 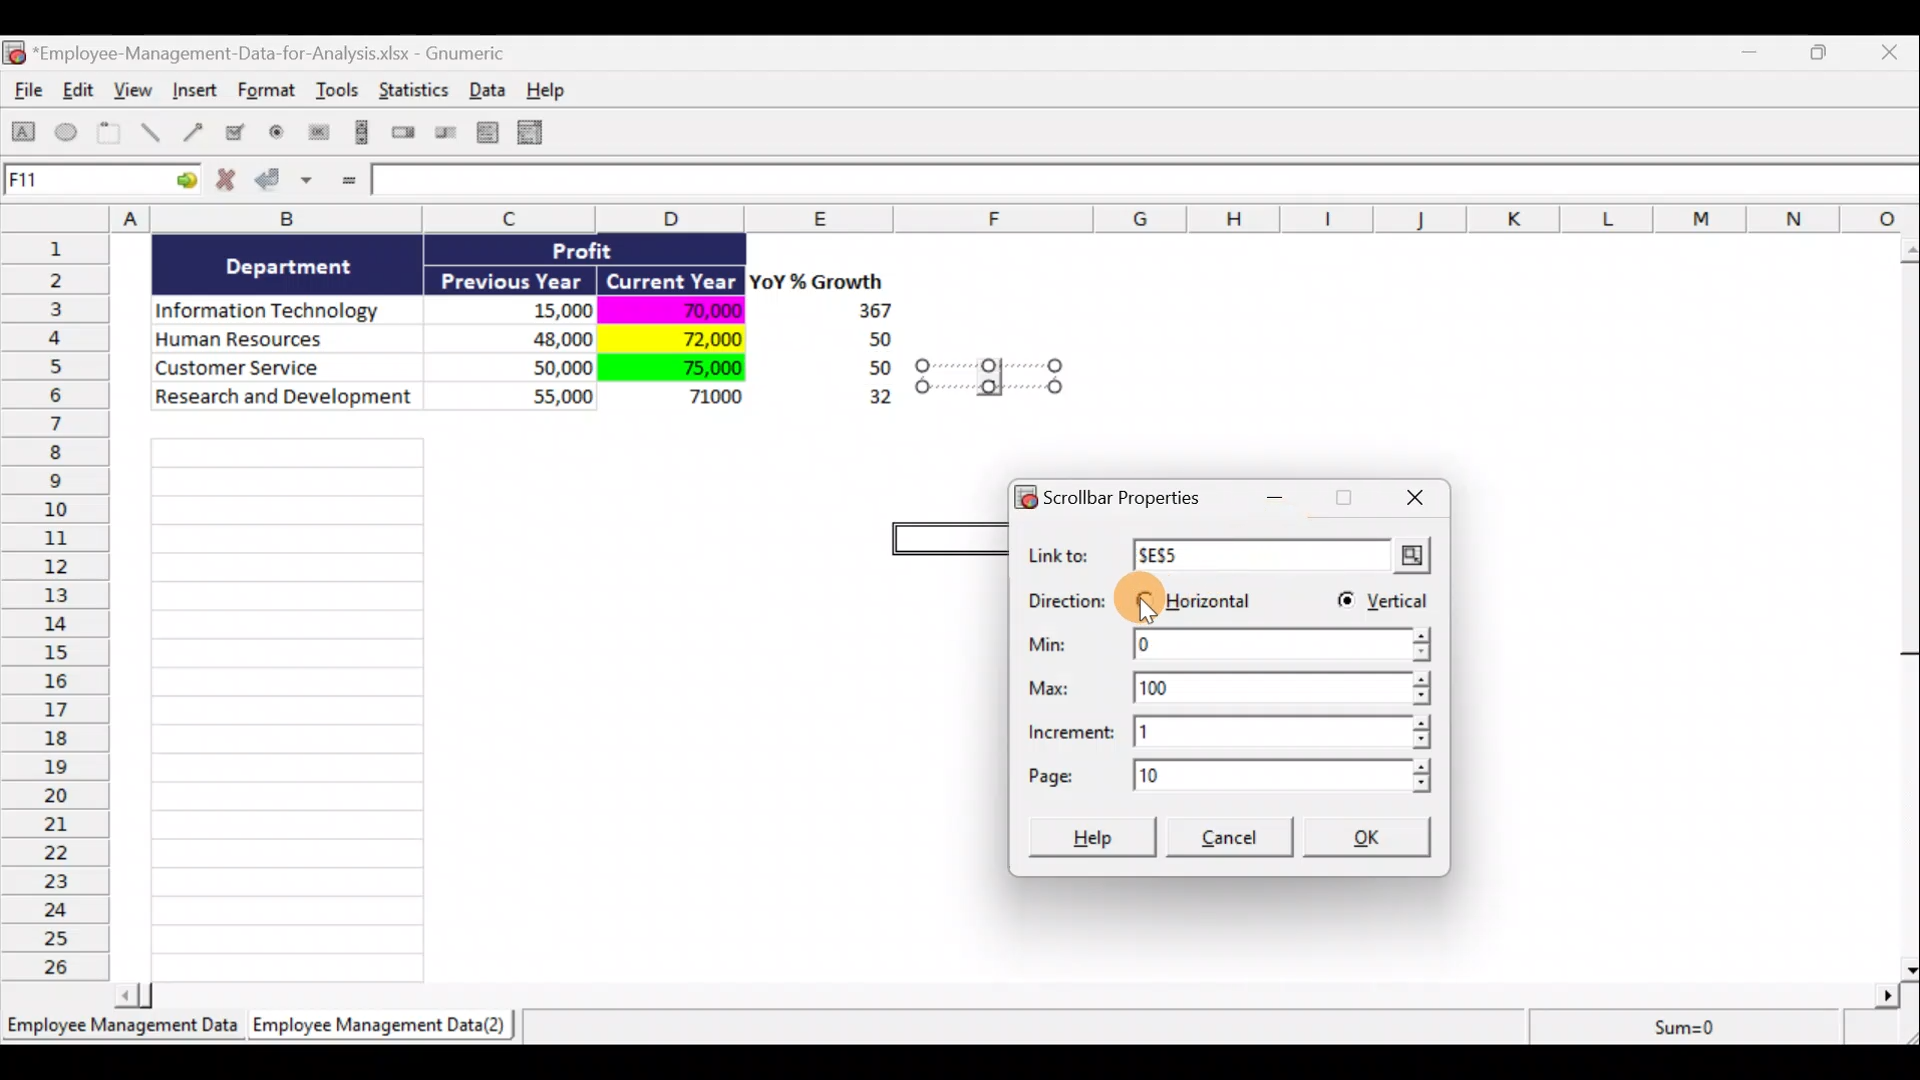 I want to click on Horizontal, so click(x=1198, y=596).